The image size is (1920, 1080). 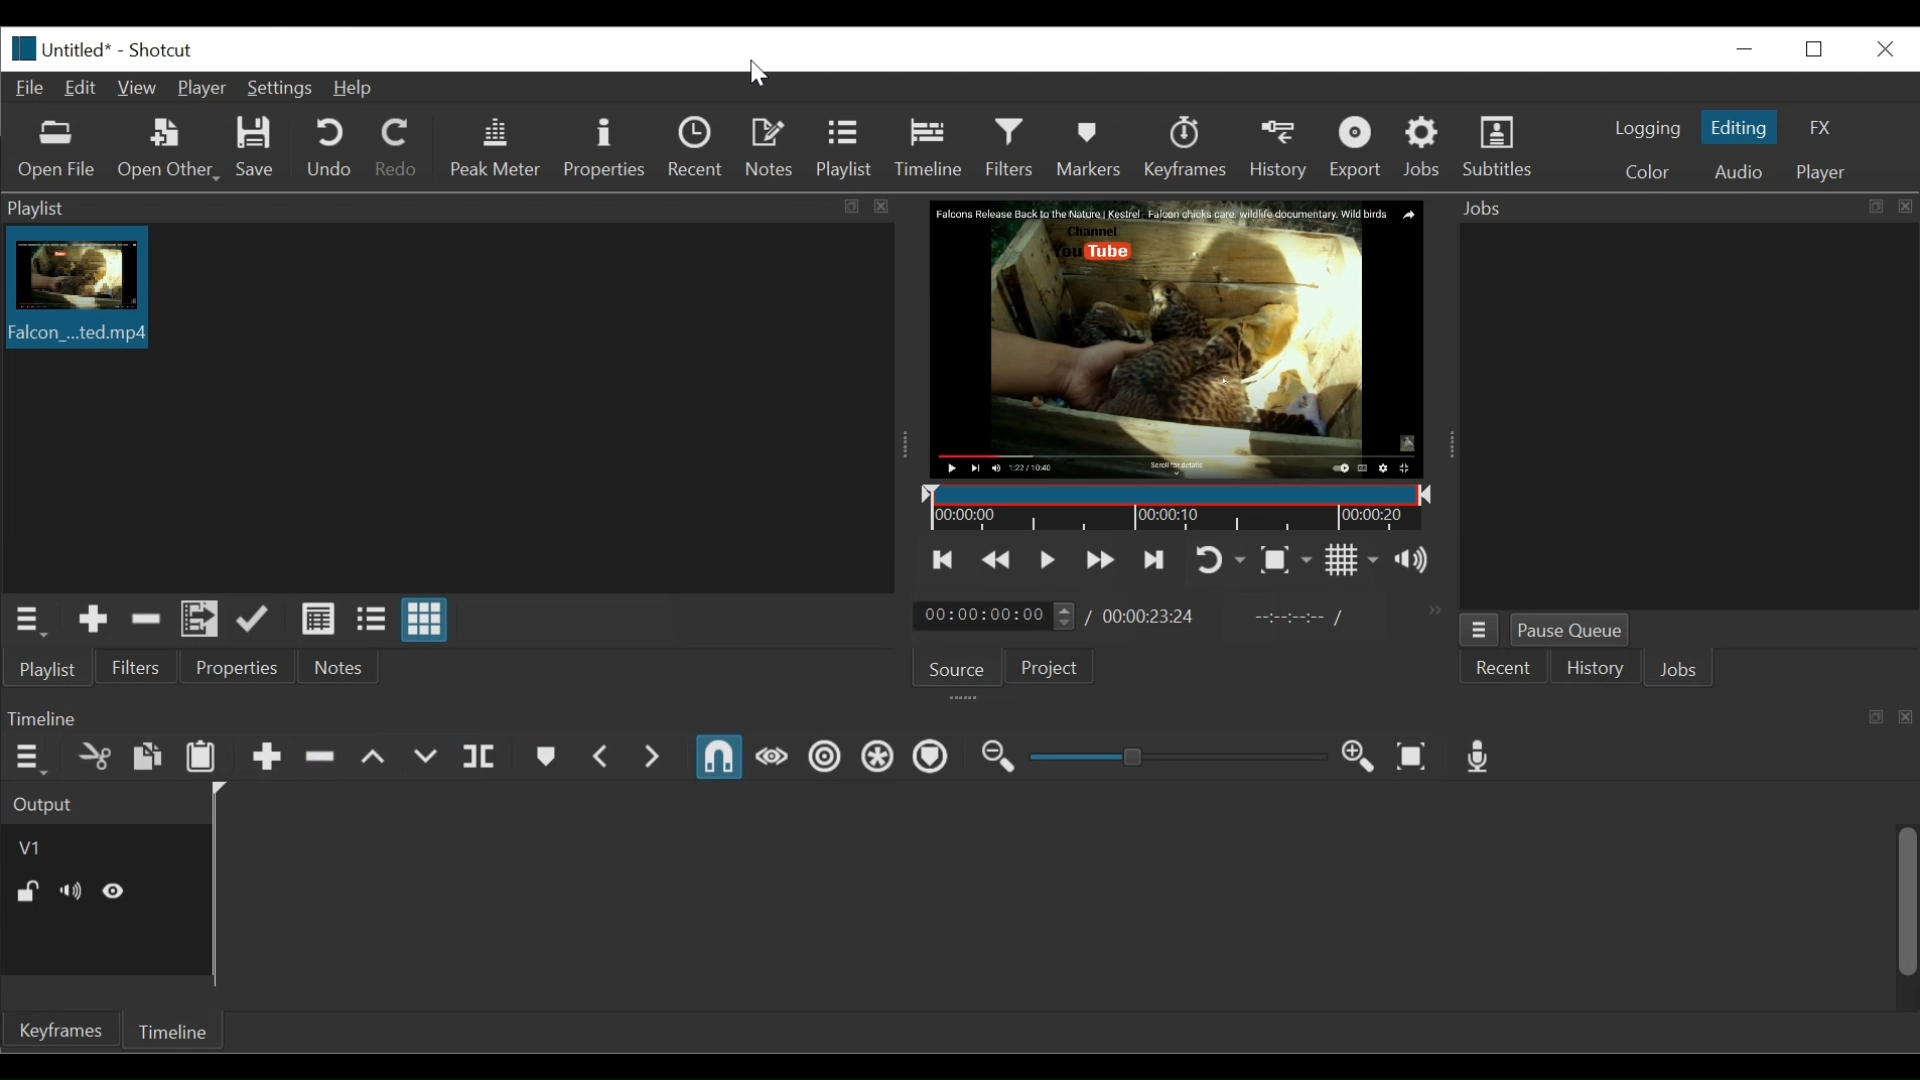 What do you see at coordinates (351, 89) in the screenshot?
I see `Help` at bounding box center [351, 89].